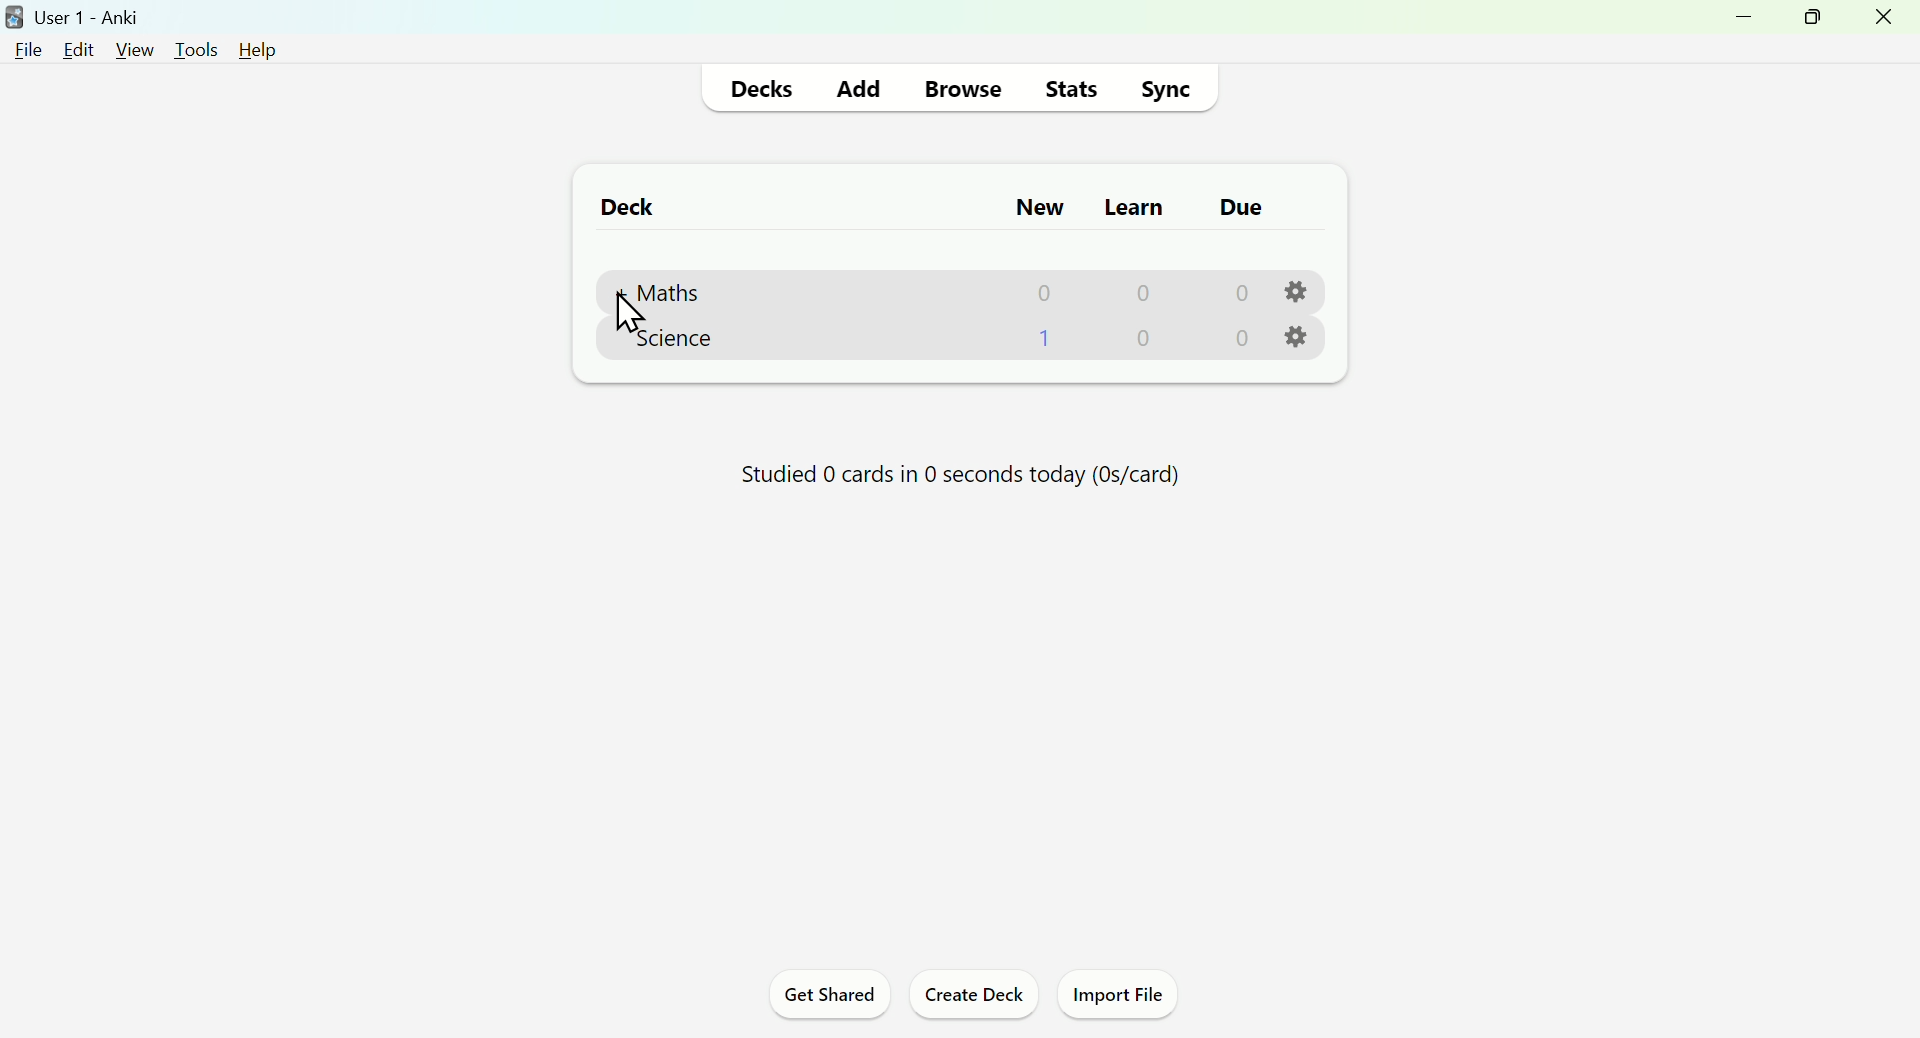 The width and height of the screenshot is (1920, 1038). I want to click on Sync, so click(1171, 86).